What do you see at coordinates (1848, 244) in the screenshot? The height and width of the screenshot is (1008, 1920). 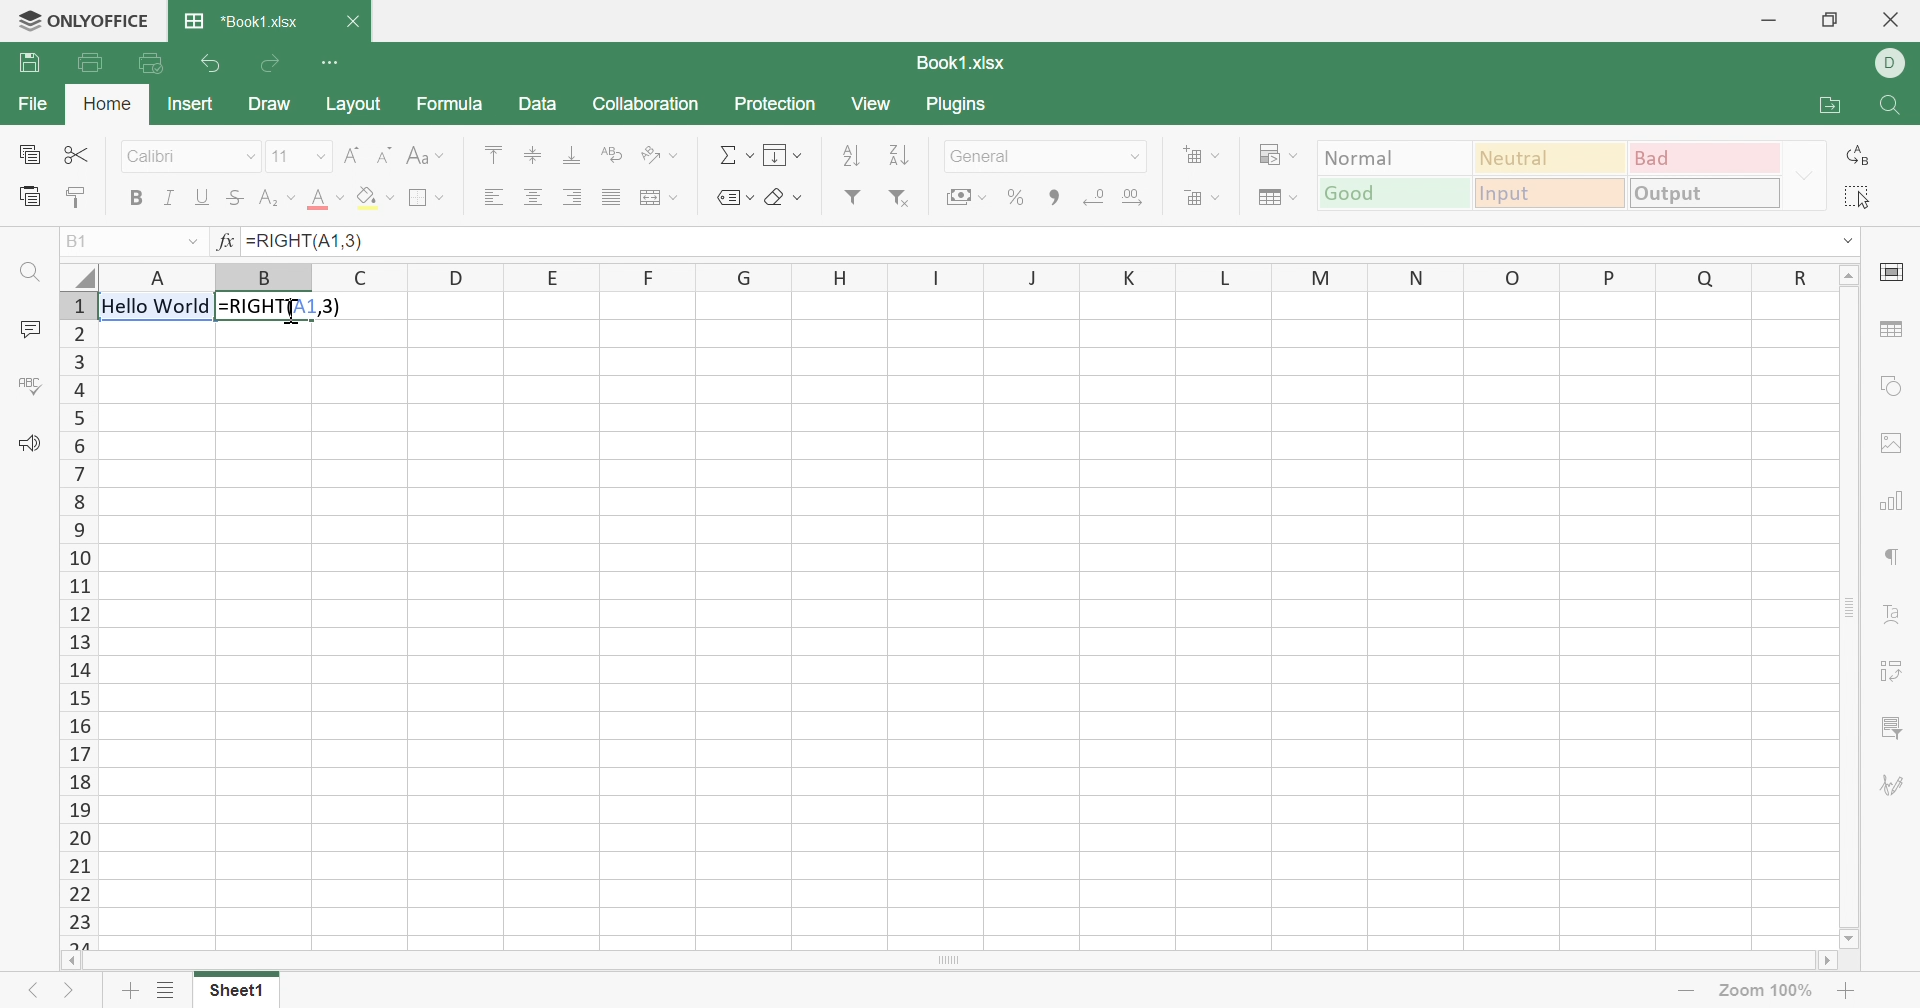 I see `Drop down` at bounding box center [1848, 244].